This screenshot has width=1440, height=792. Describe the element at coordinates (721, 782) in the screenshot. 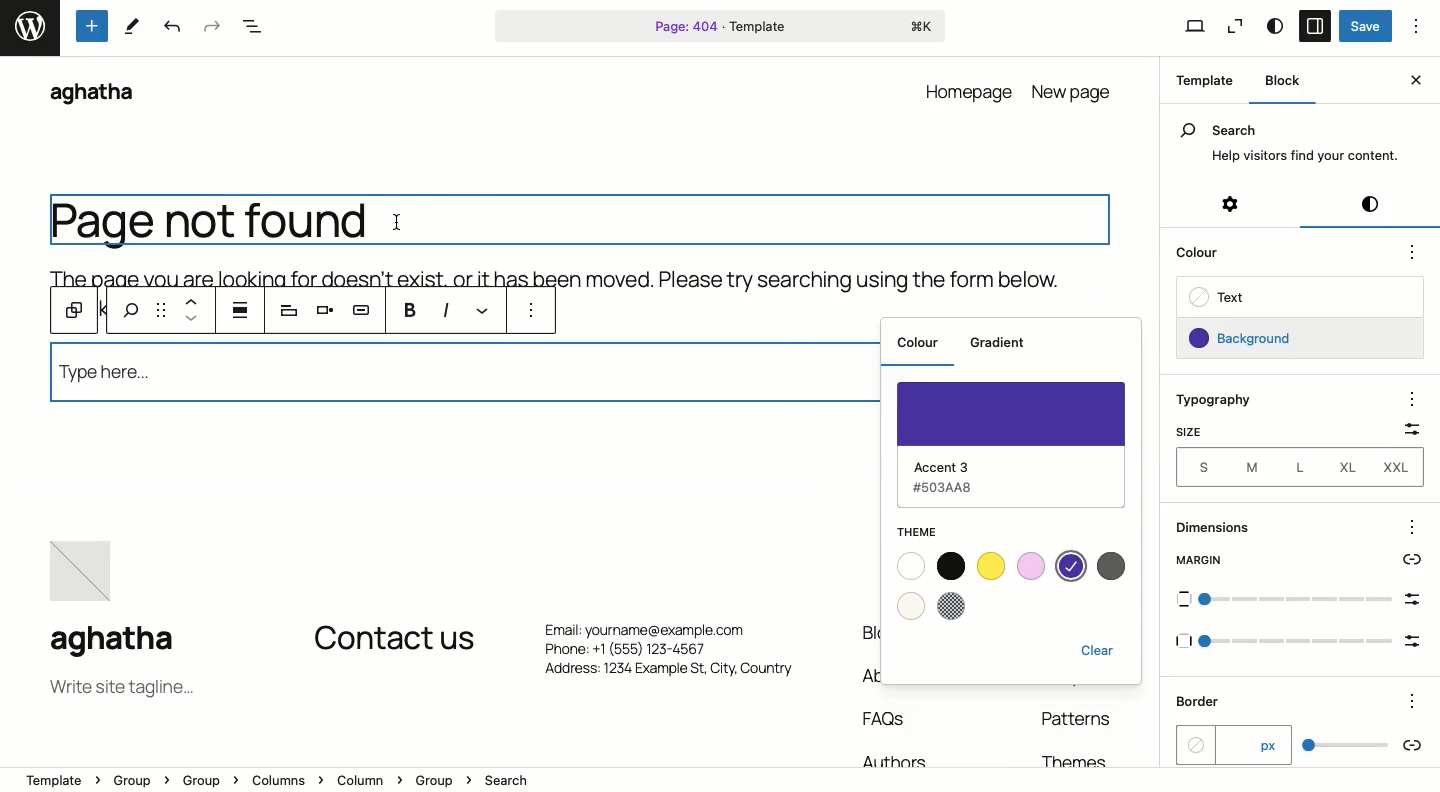

I see `Location` at that location.